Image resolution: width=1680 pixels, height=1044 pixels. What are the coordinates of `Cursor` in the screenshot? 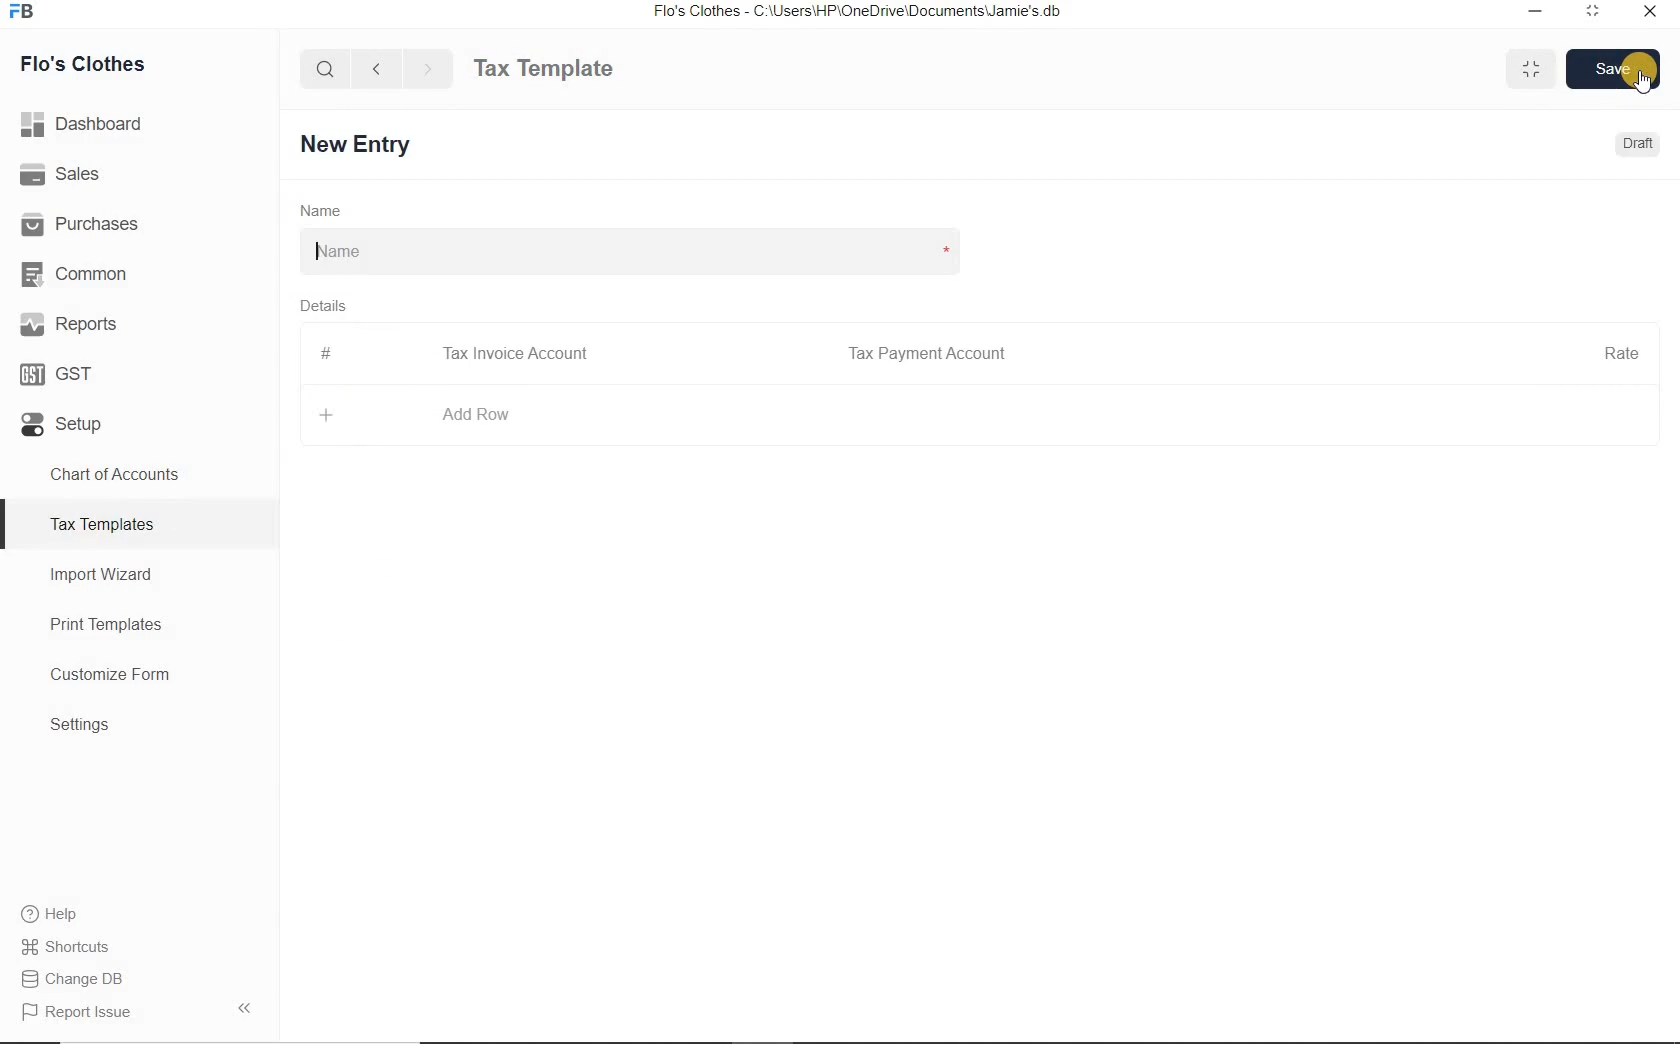 It's located at (1644, 81).